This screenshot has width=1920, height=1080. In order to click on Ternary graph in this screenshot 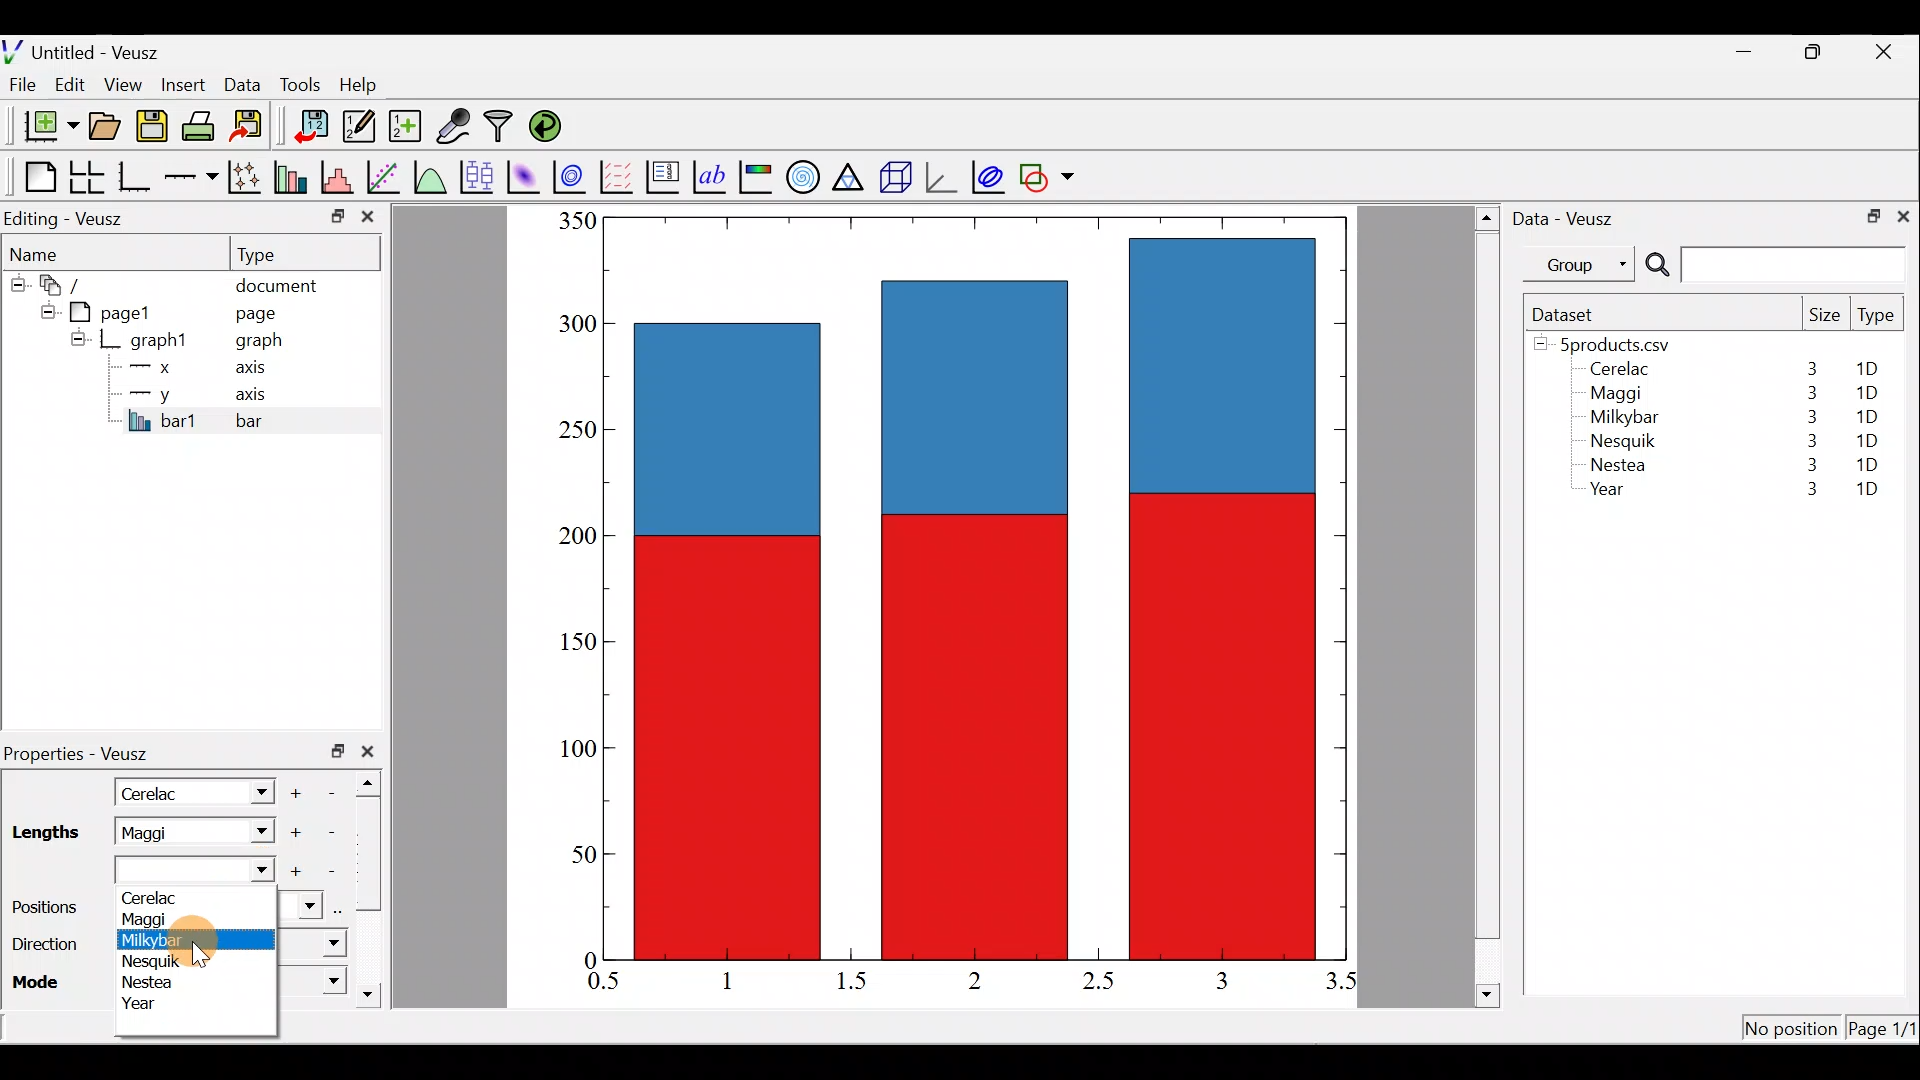, I will do `click(850, 174)`.